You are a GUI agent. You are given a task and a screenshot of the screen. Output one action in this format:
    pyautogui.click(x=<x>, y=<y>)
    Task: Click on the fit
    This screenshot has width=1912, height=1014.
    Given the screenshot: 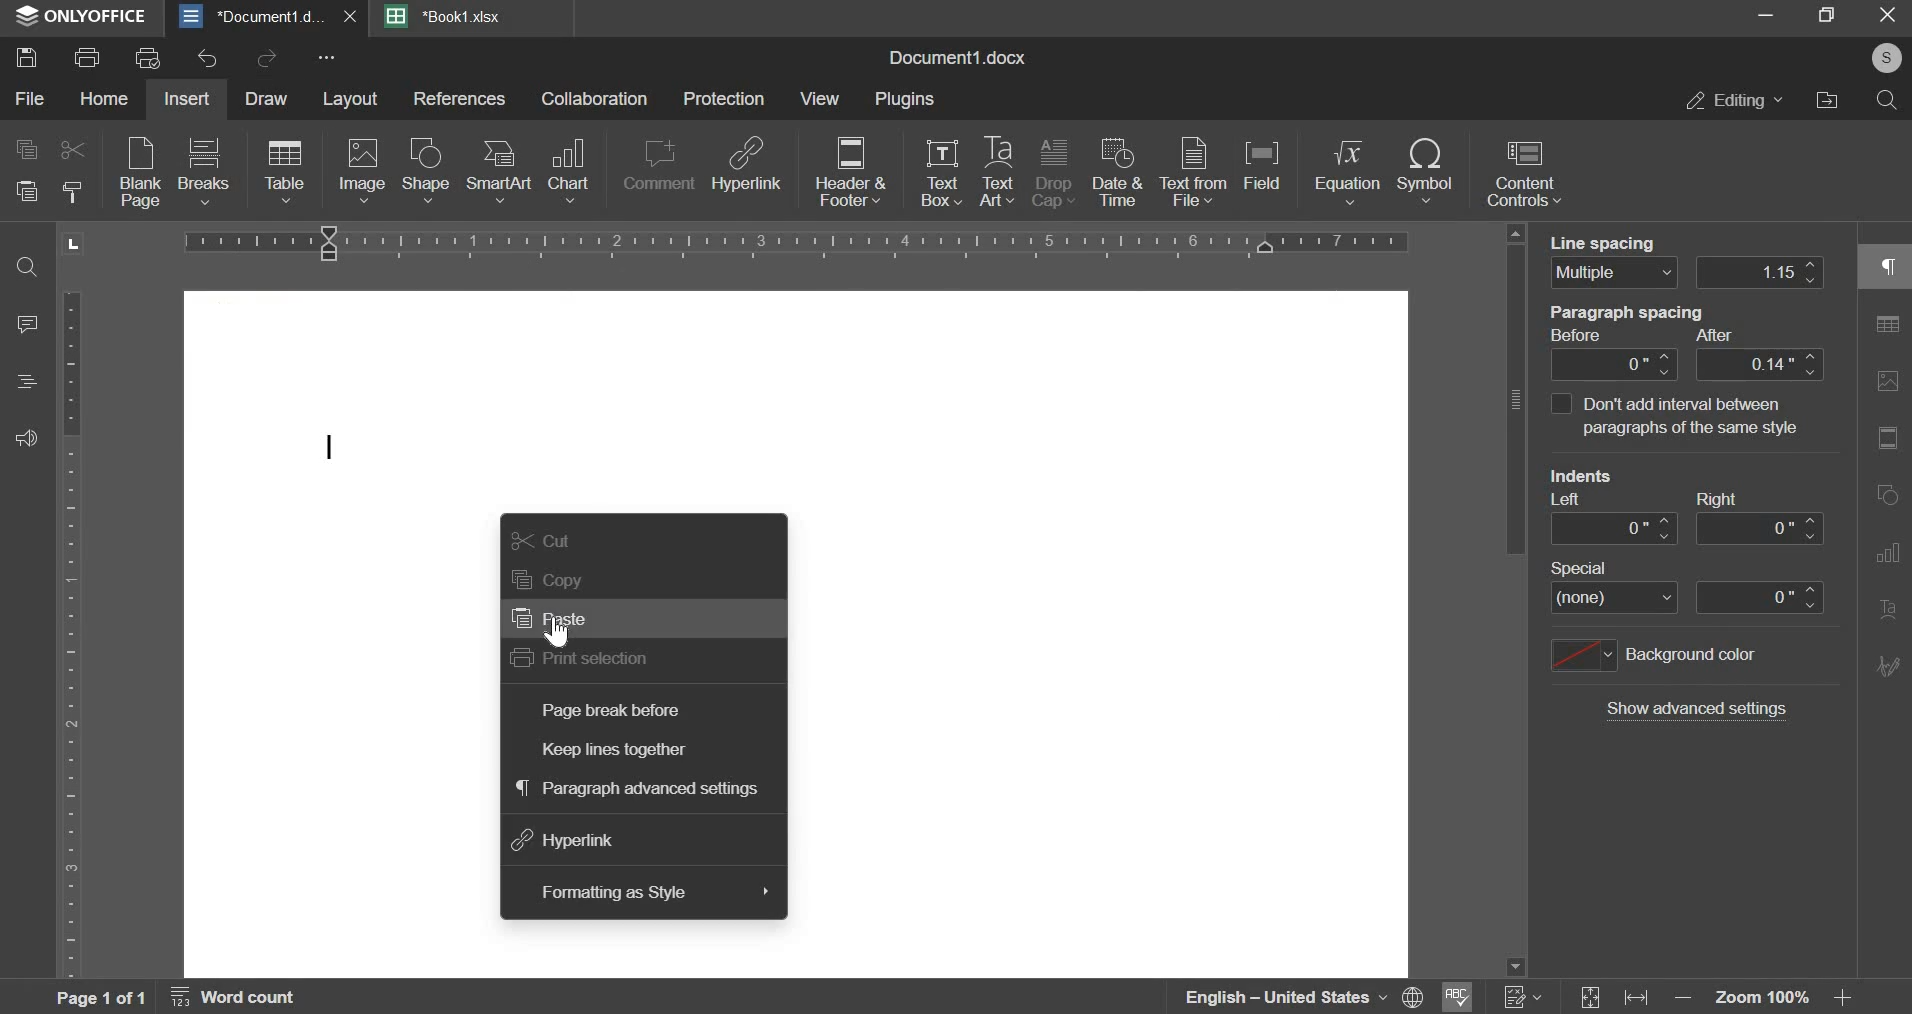 What is the action you would take?
    pyautogui.click(x=1615, y=996)
    